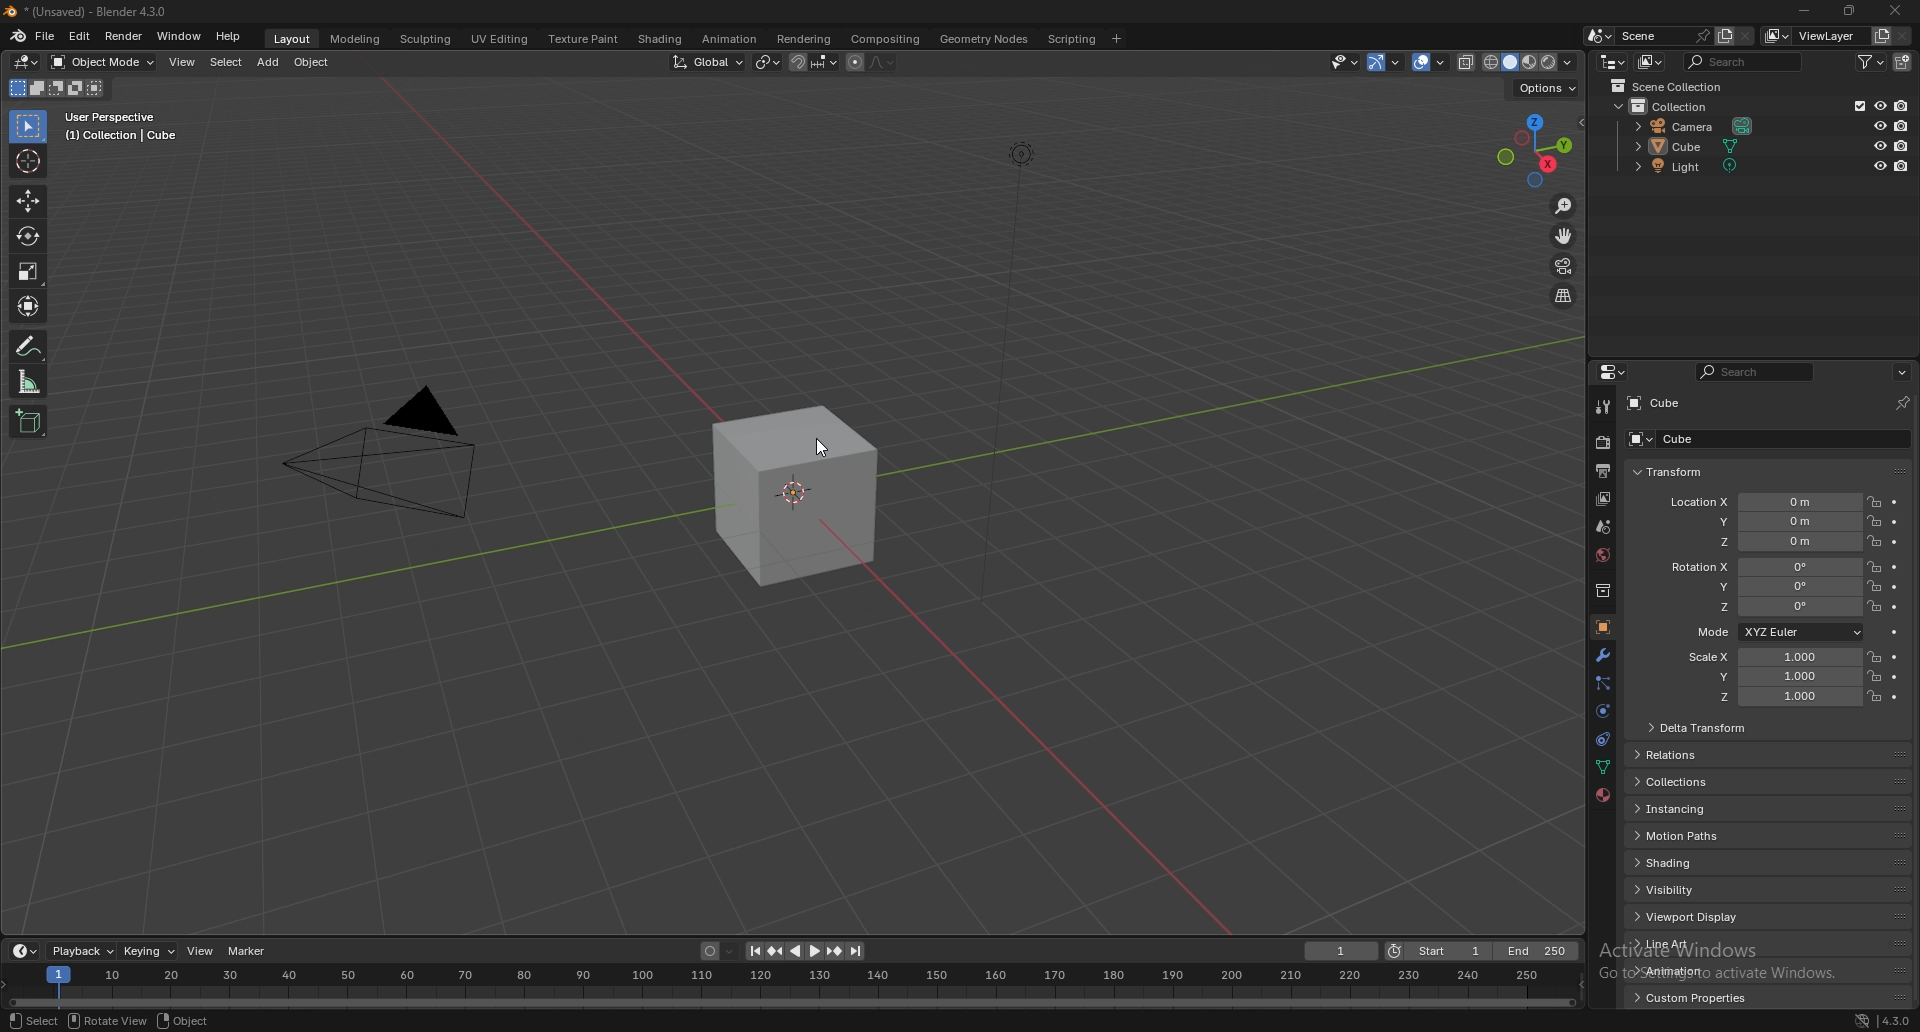 This screenshot has height=1032, width=1920. Describe the element at coordinates (1565, 207) in the screenshot. I see `zoom` at that location.